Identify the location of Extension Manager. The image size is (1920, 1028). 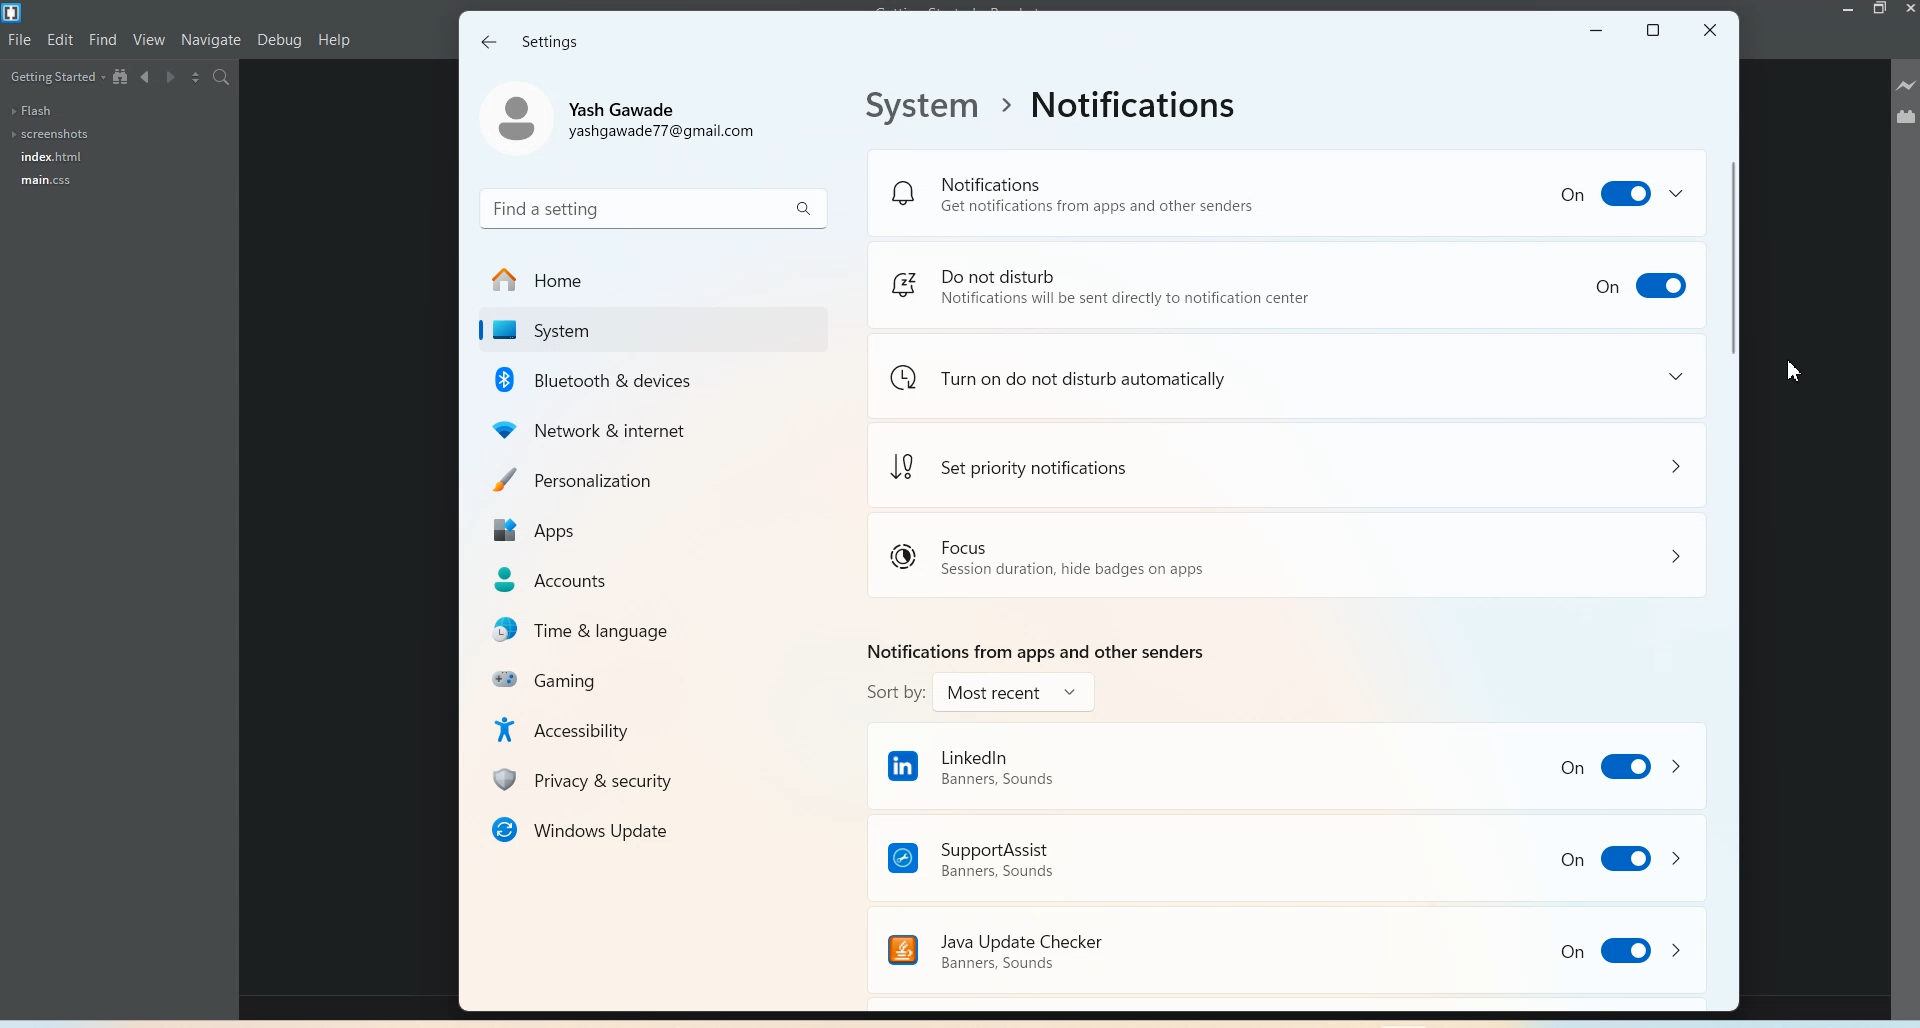
(1906, 117).